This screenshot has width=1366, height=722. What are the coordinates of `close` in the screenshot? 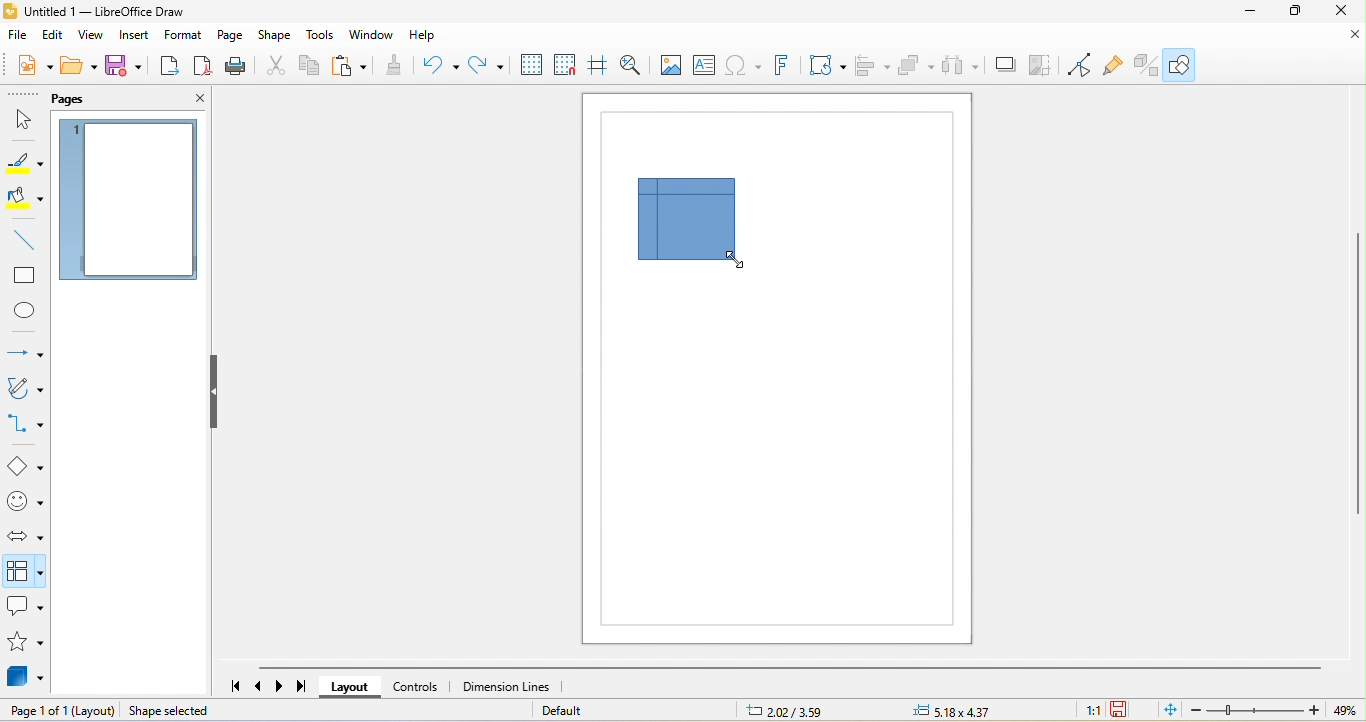 It's located at (187, 100).